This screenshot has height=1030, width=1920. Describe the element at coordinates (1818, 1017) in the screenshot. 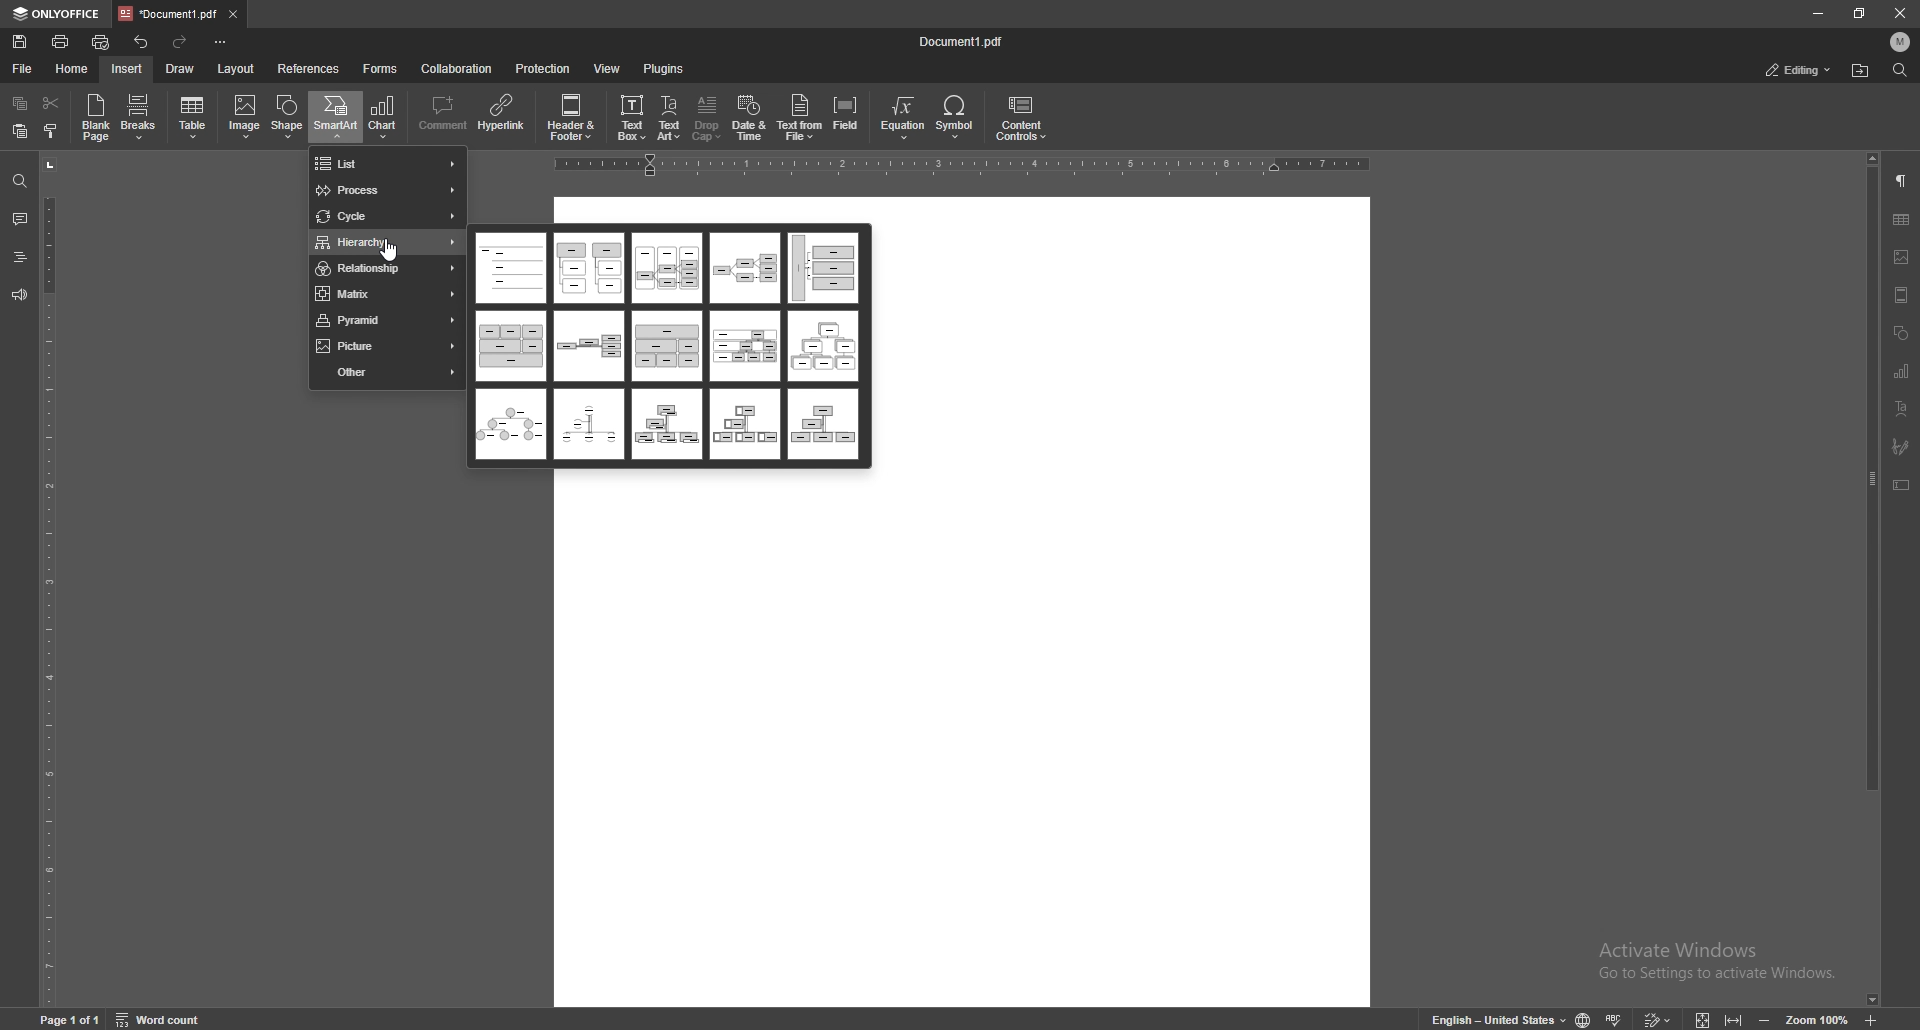

I see `zoom` at that location.